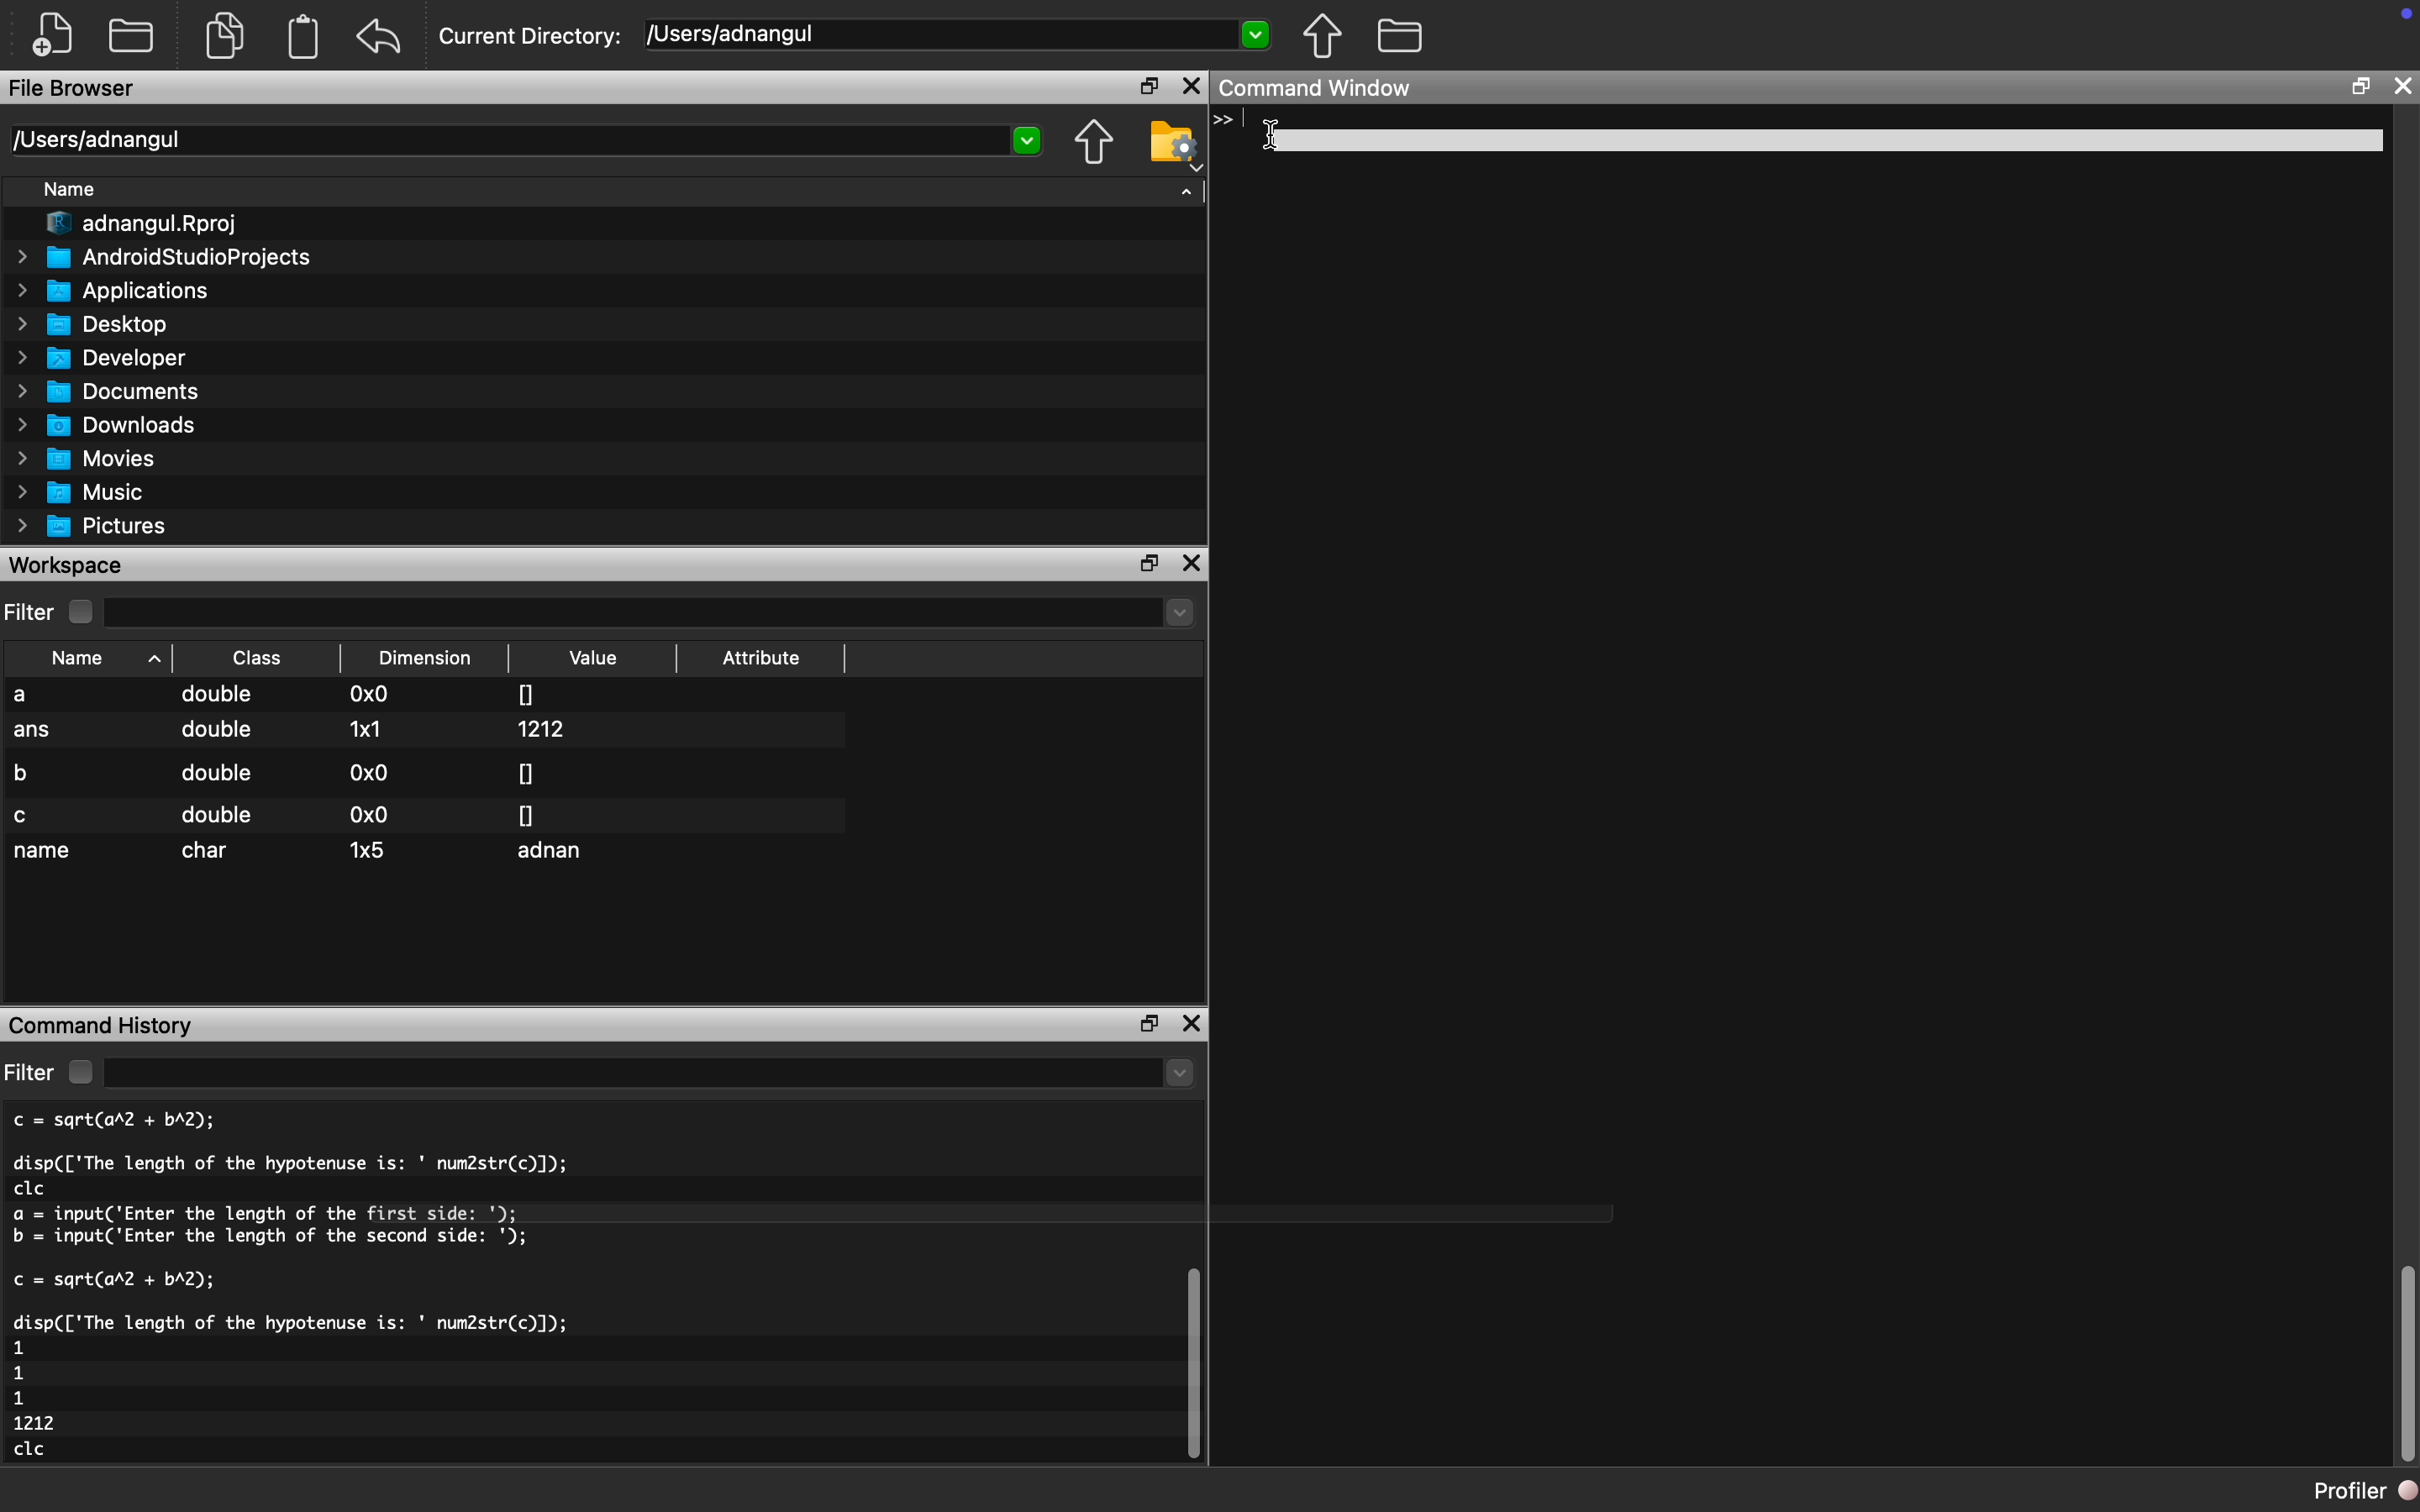 The height and width of the screenshot is (1512, 2420). Describe the element at coordinates (1323, 90) in the screenshot. I see `Command Window` at that location.